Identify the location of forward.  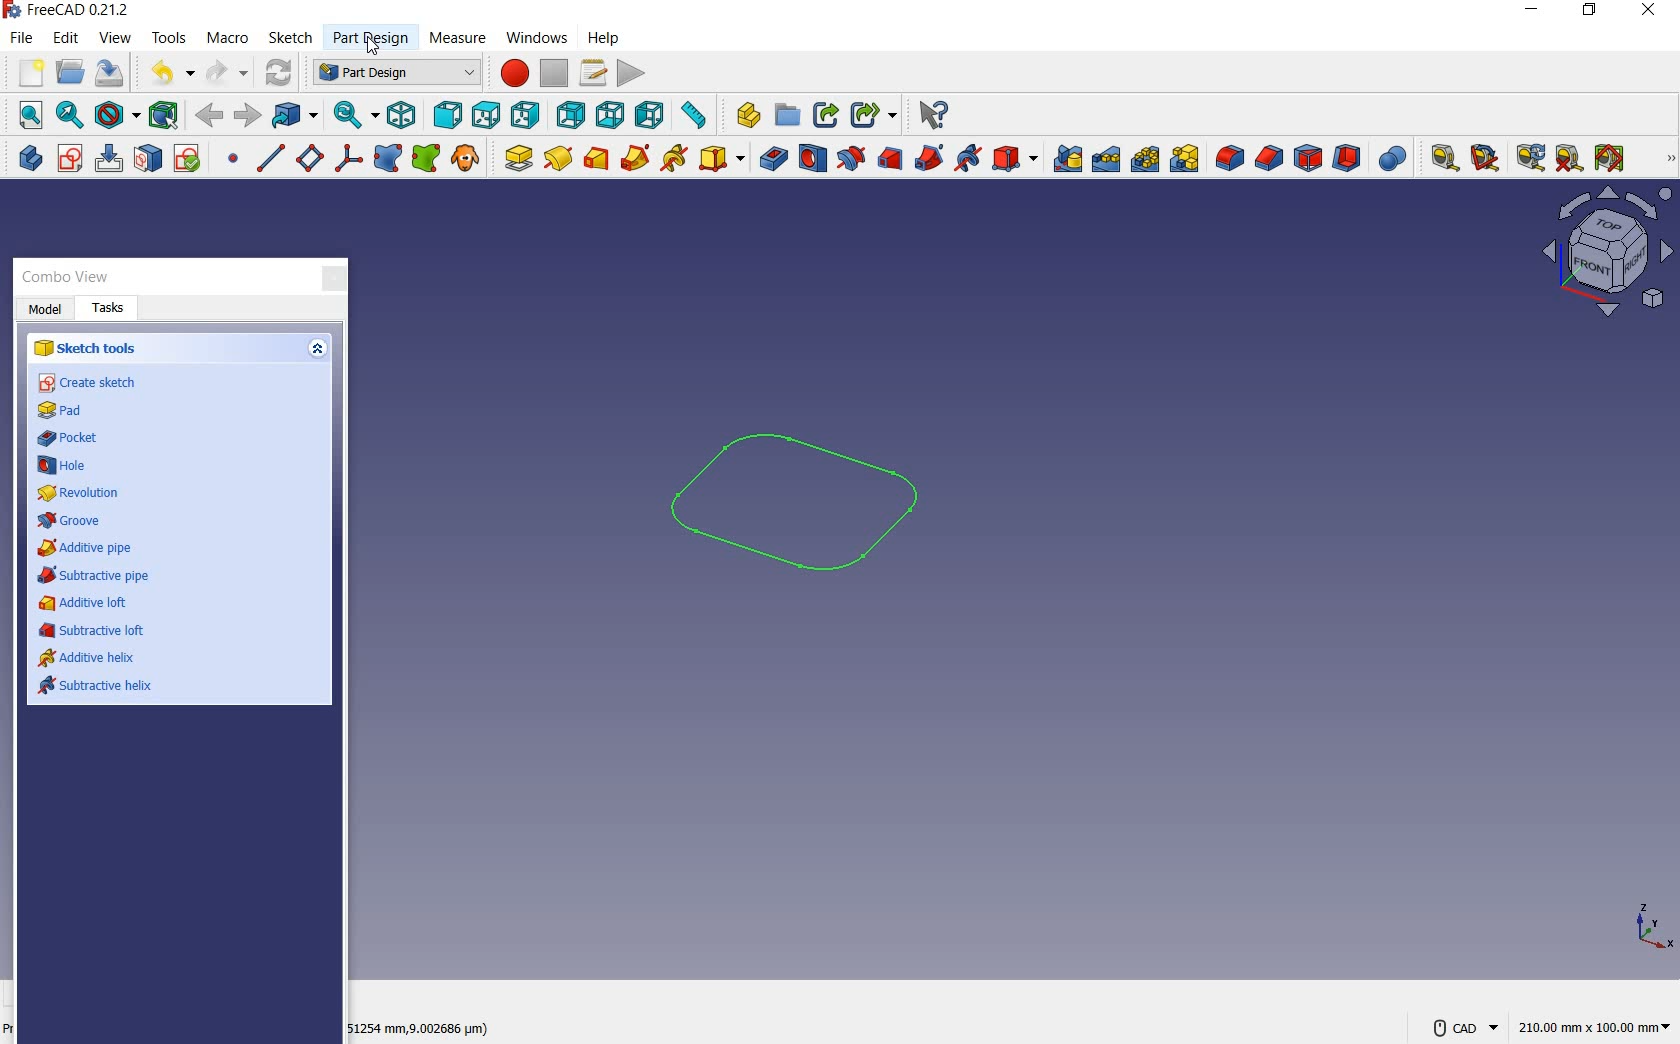
(211, 114).